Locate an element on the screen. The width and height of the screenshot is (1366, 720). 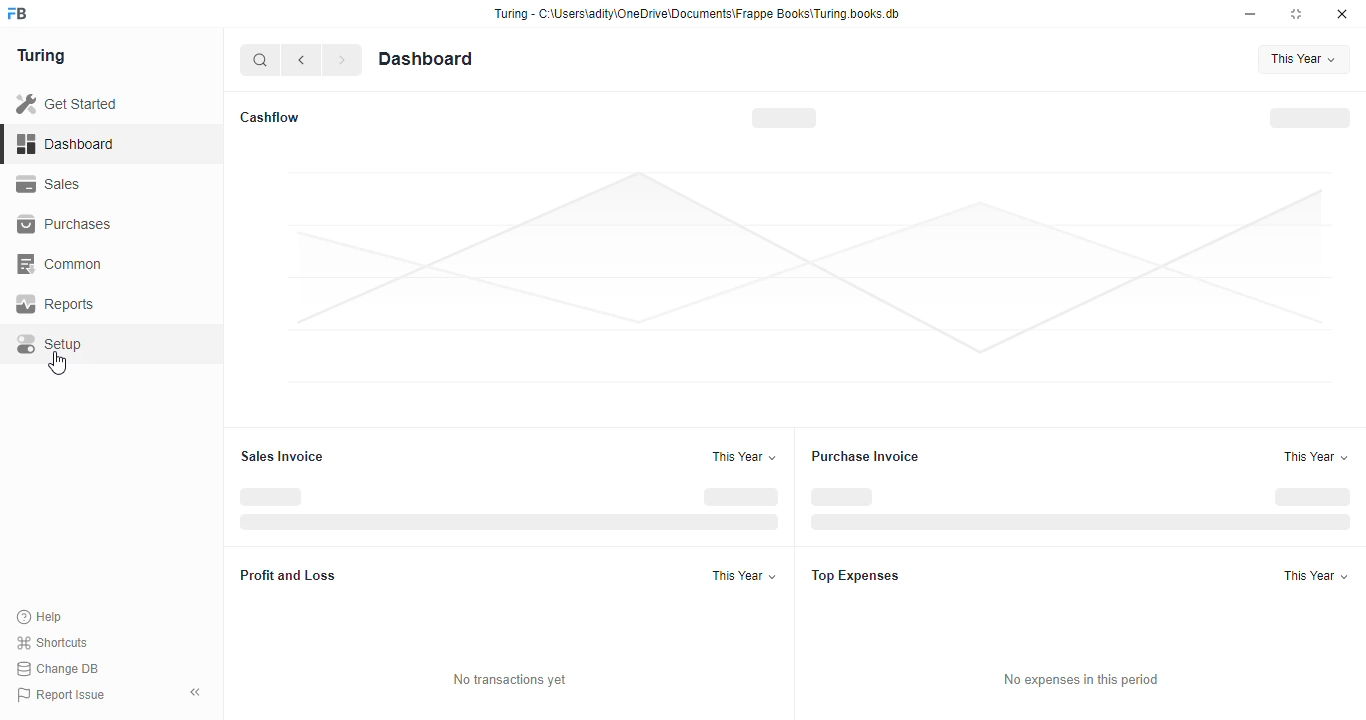
Dashboard is located at coordinates (104, 144).